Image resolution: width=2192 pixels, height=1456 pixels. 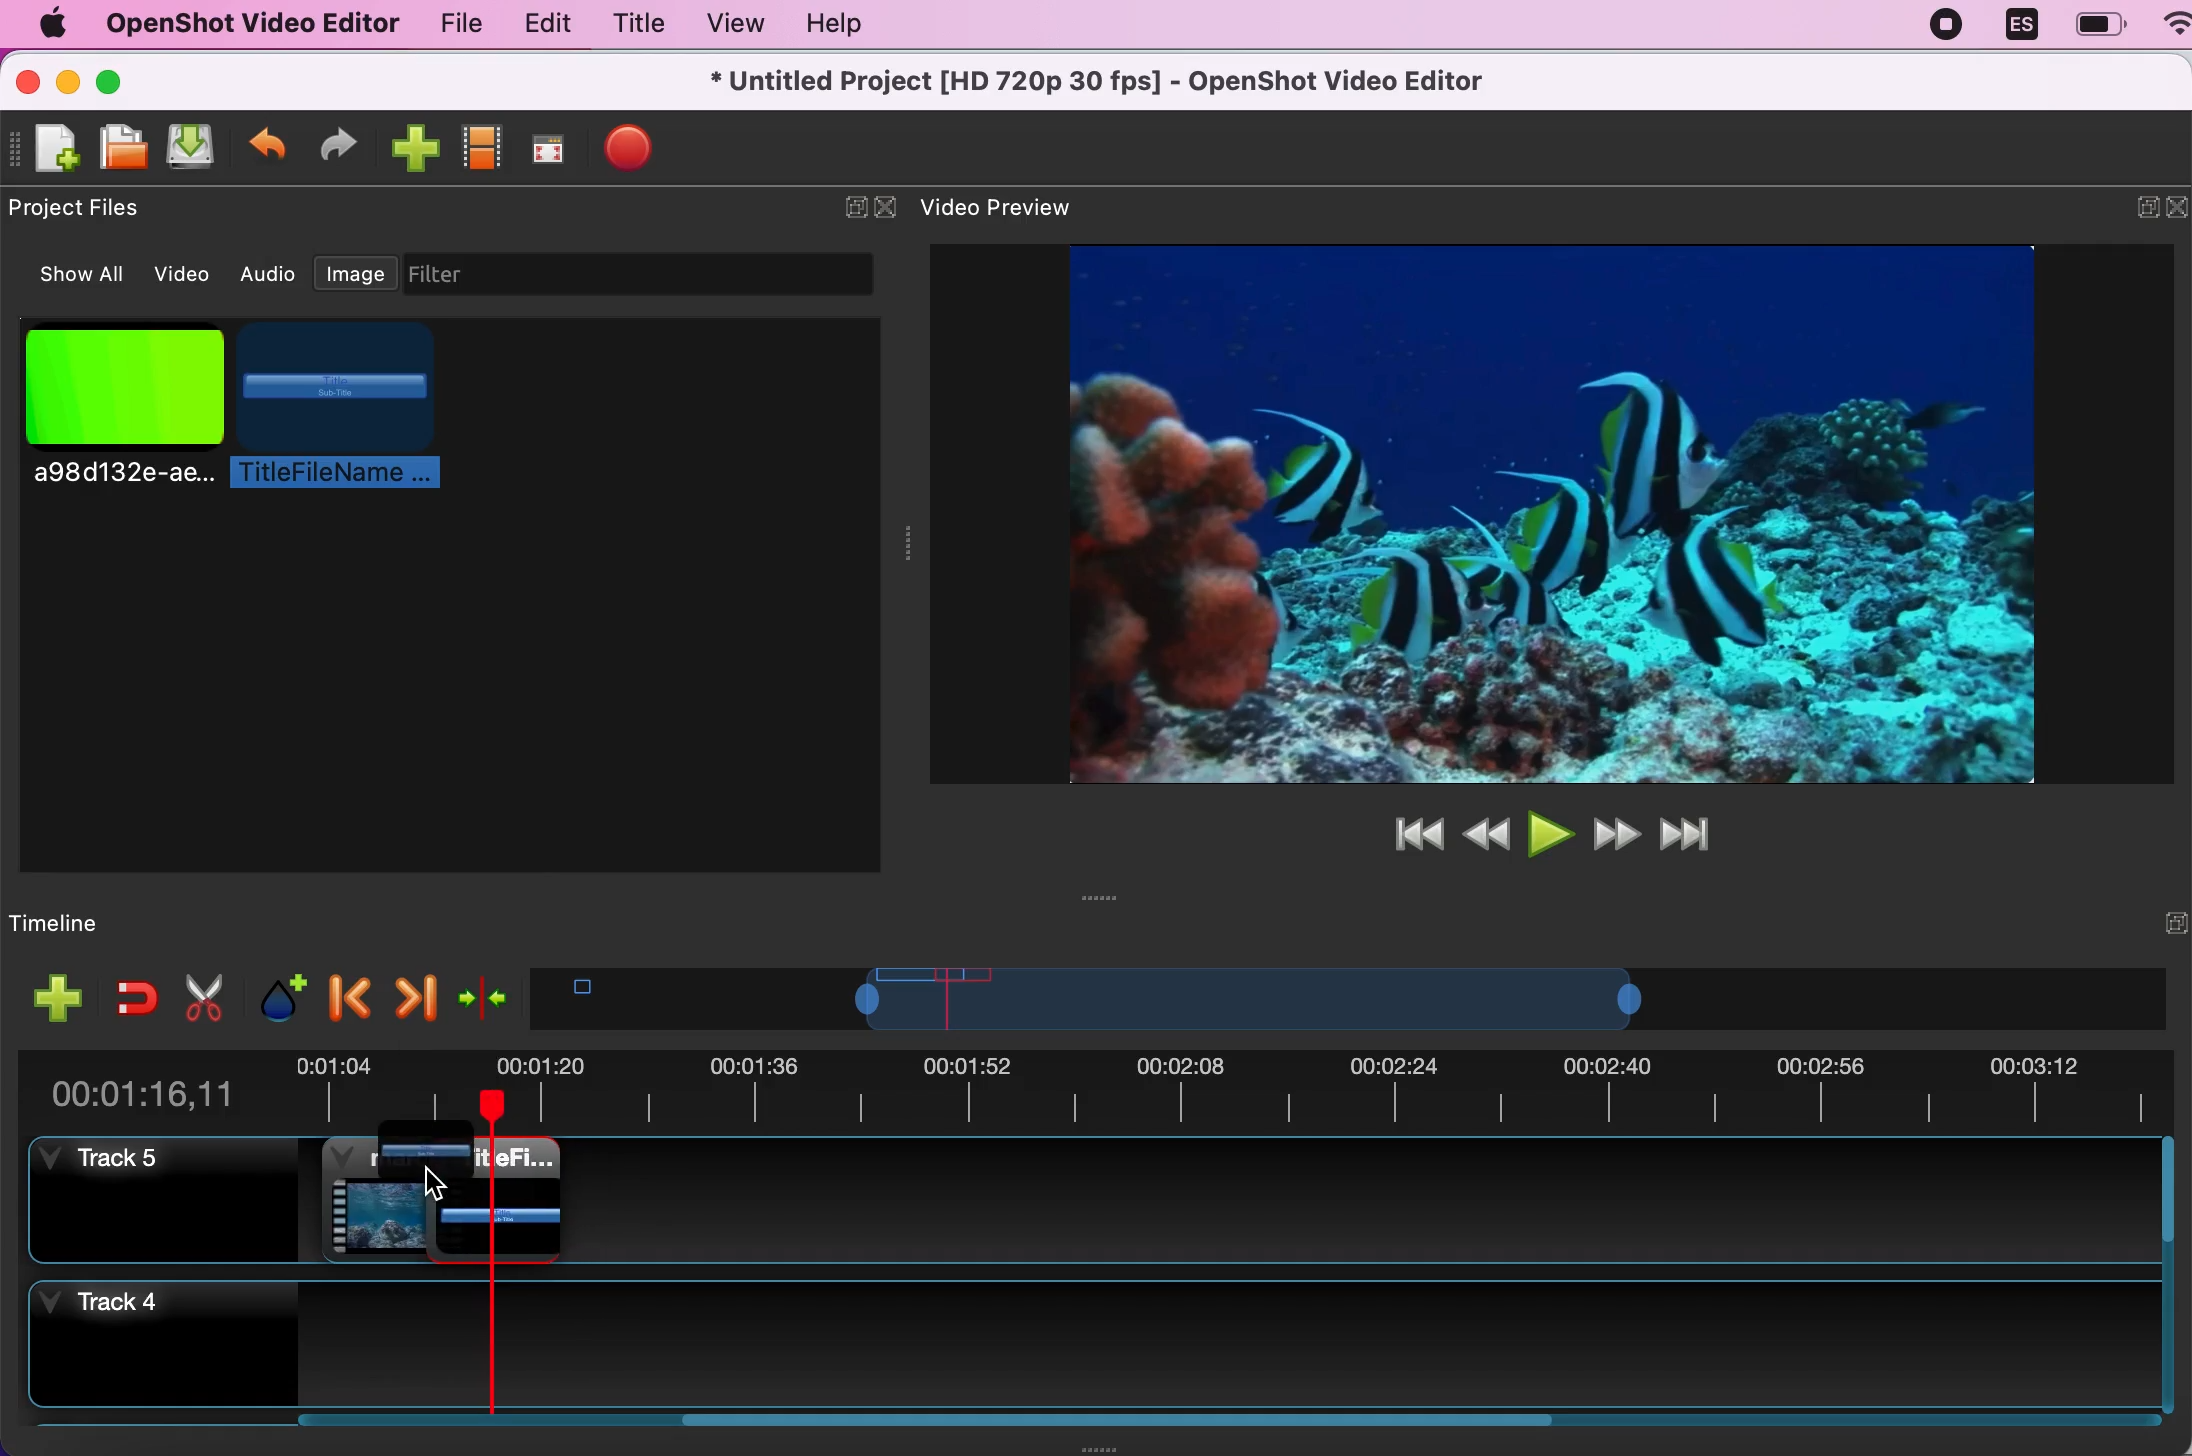 What do you see at coordinates (270, 274) in the screenshot?
I see `audio` at bounding box center [270, 274].